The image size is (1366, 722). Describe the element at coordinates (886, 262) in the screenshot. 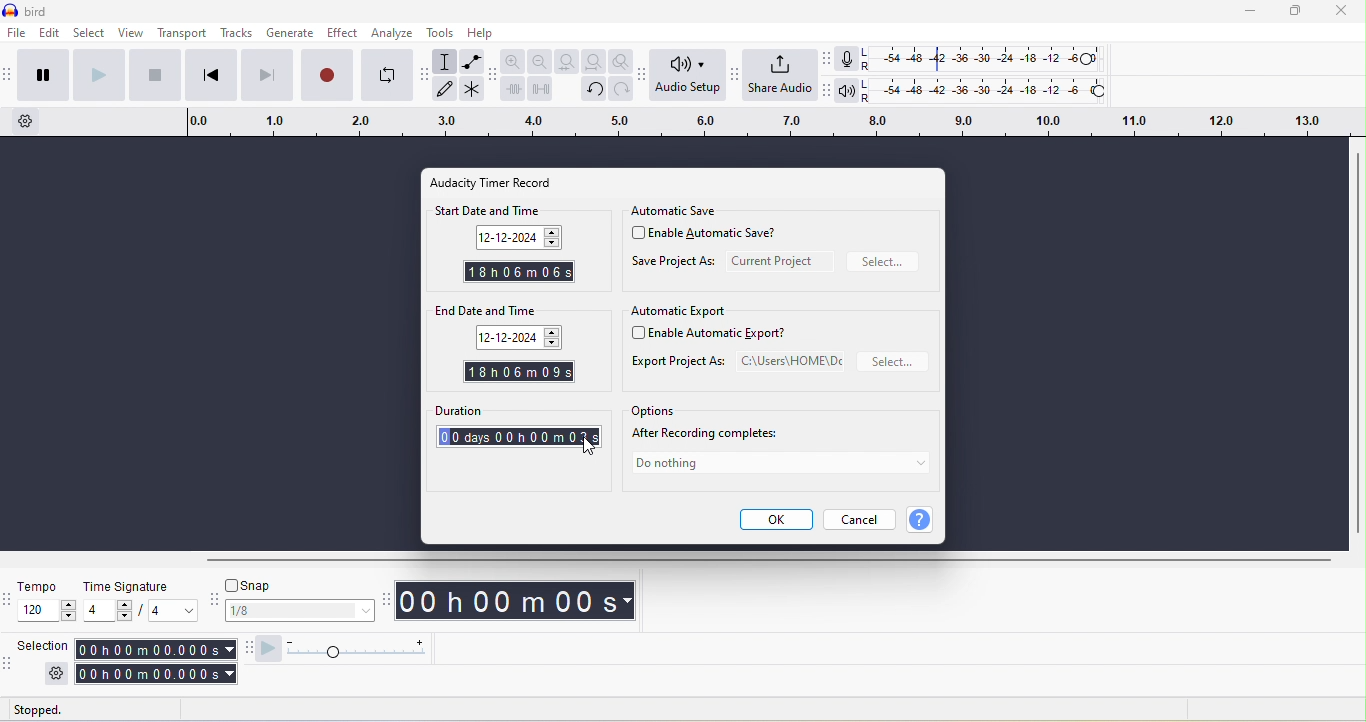

I see `select` at that location.